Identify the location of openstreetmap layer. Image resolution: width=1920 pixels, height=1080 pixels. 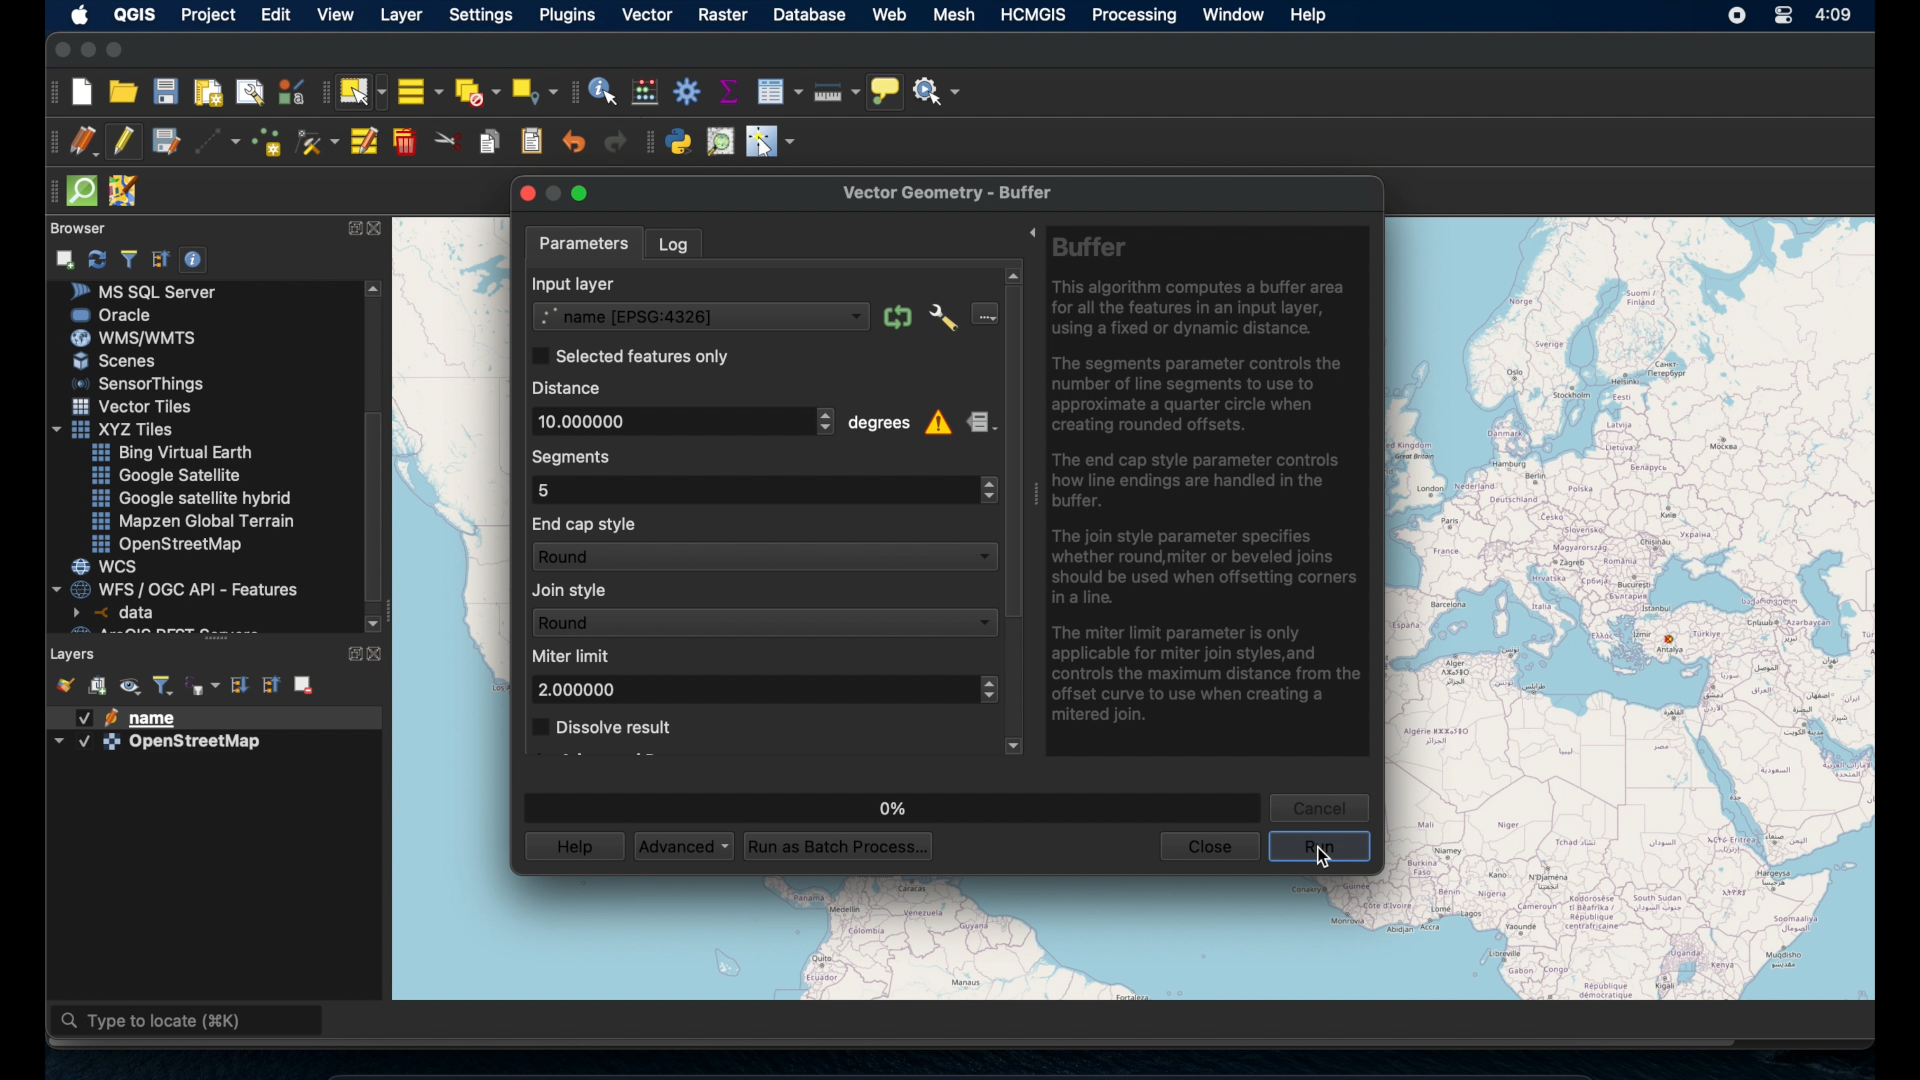
(159, 746).